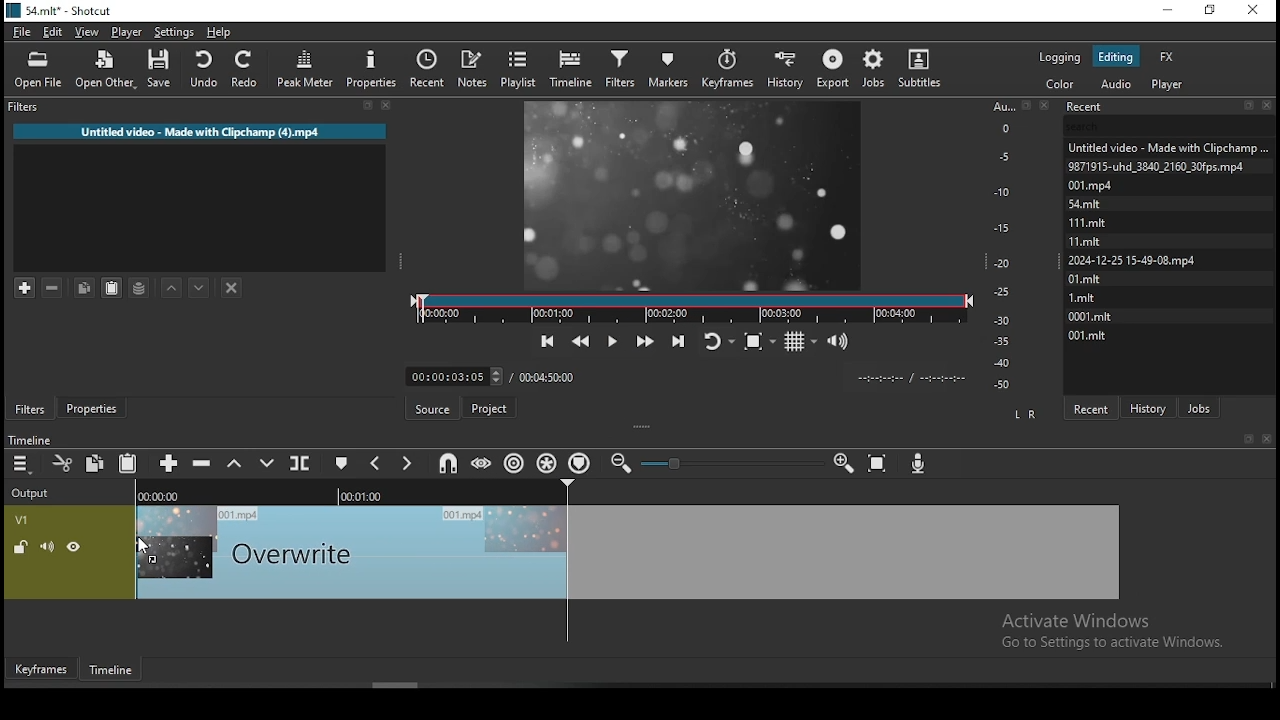 Image resolution: width=1280 pixels, height=720 pixels. I want to click on files, so click(1084, 239).